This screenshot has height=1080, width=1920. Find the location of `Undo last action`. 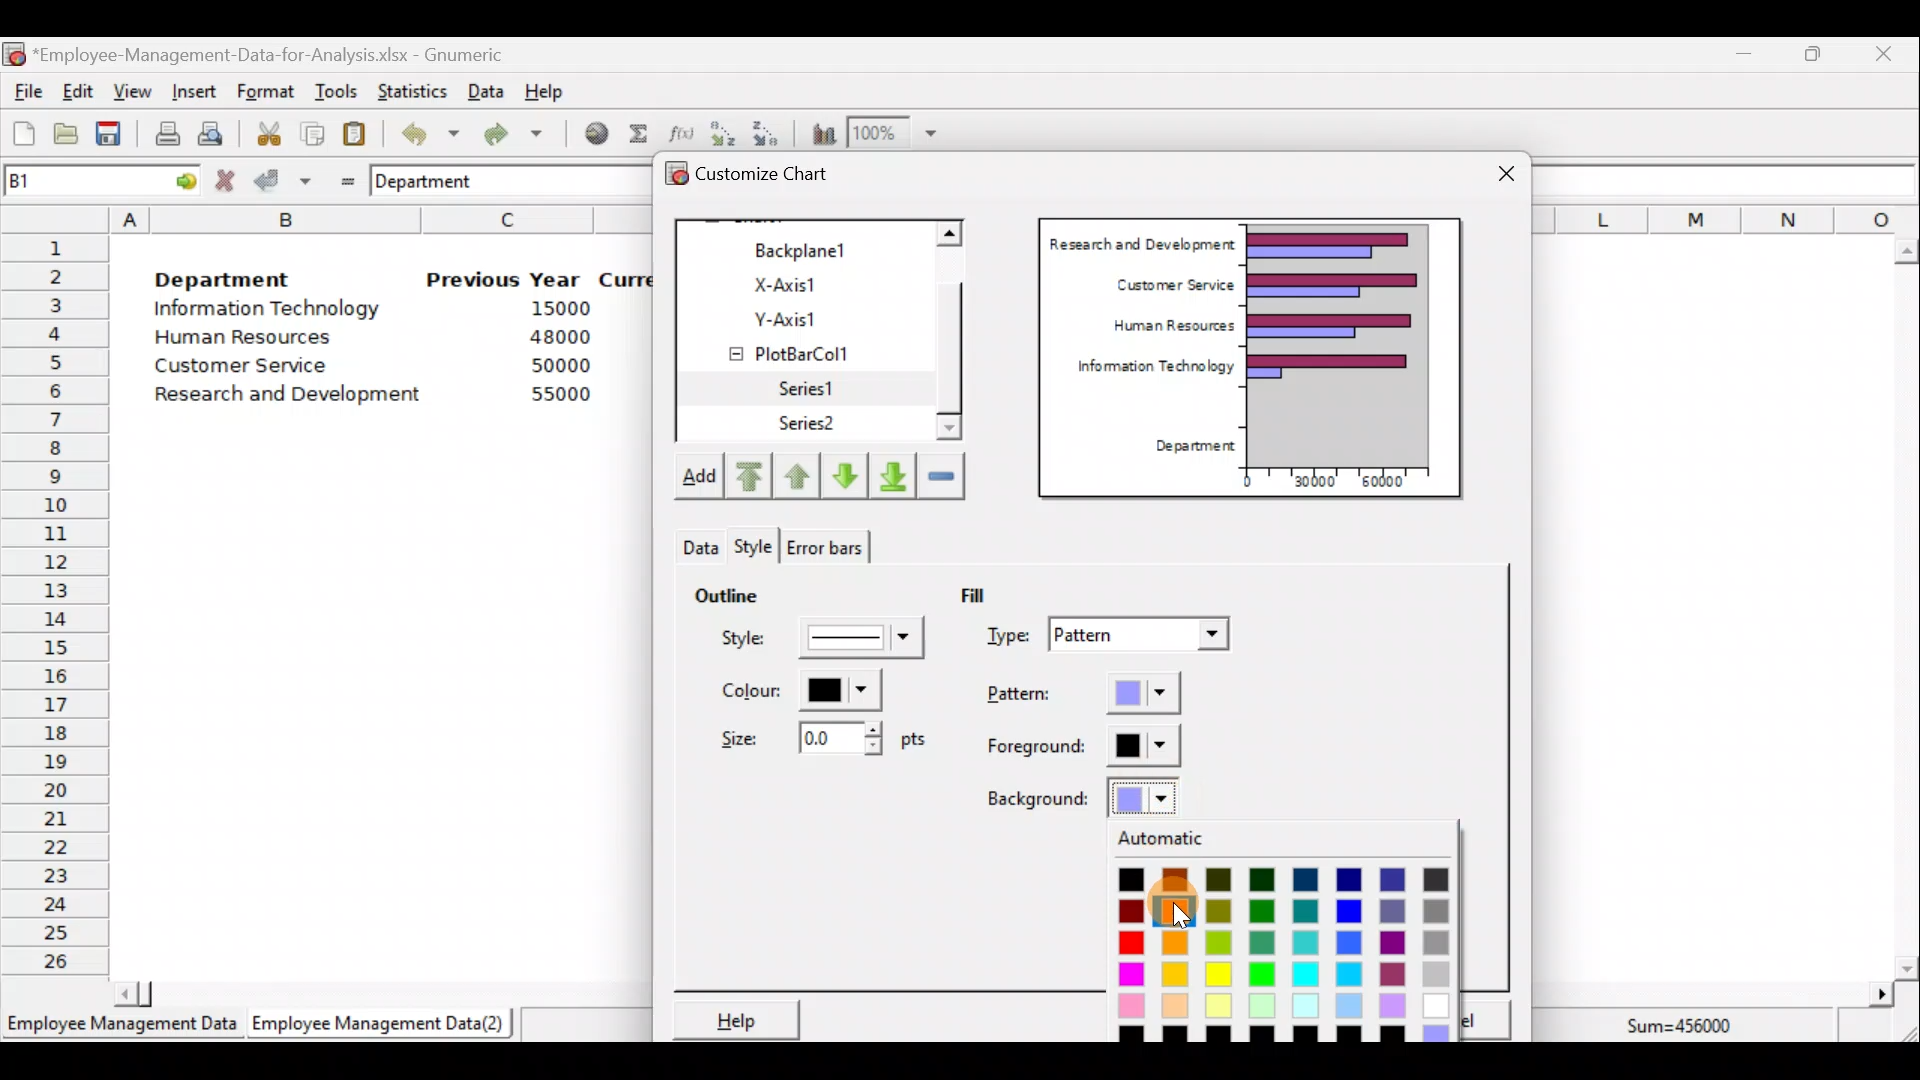

Undo last action is located at coordinates (419, 129).